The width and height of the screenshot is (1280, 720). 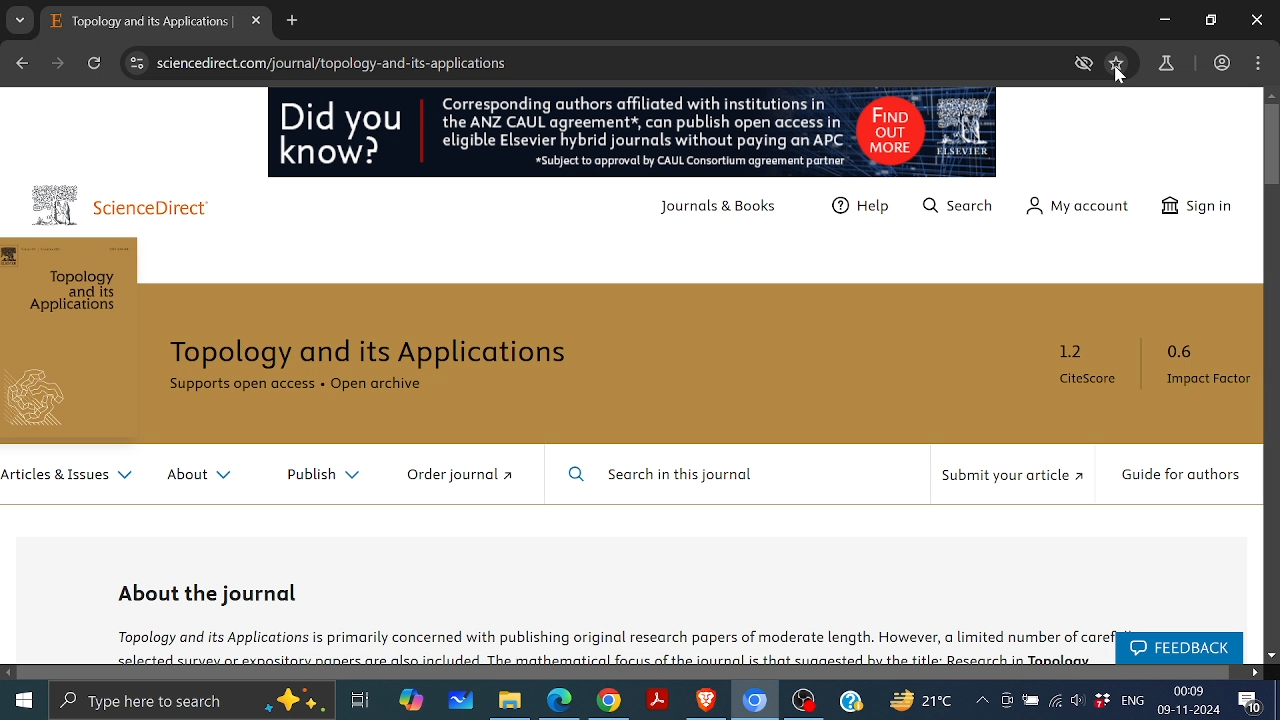 What do you see at coordinates (981, 700) in the screenshot?
I see `Show Hidden Icon` at bounding box center [981, 700].